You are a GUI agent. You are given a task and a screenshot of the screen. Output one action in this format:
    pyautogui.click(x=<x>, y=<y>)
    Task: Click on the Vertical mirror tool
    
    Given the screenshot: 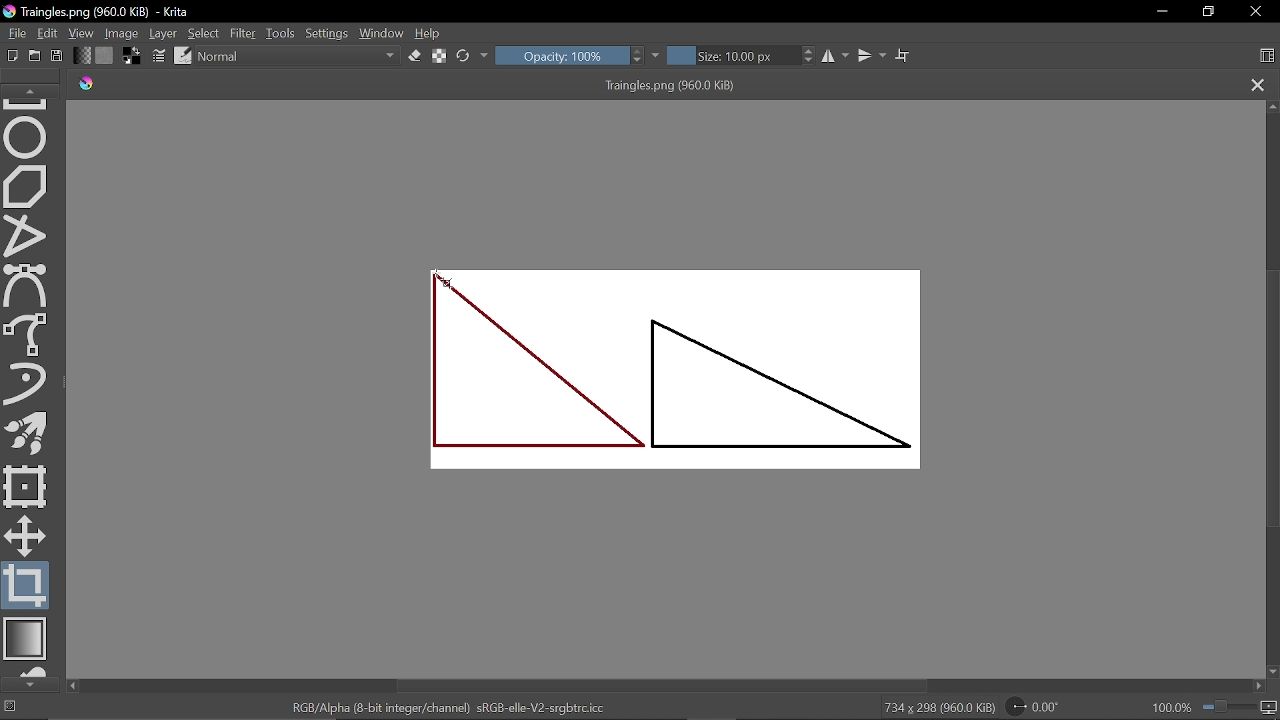 What is the action you would take?
    pyautogui.click(x=873, y=55)
    